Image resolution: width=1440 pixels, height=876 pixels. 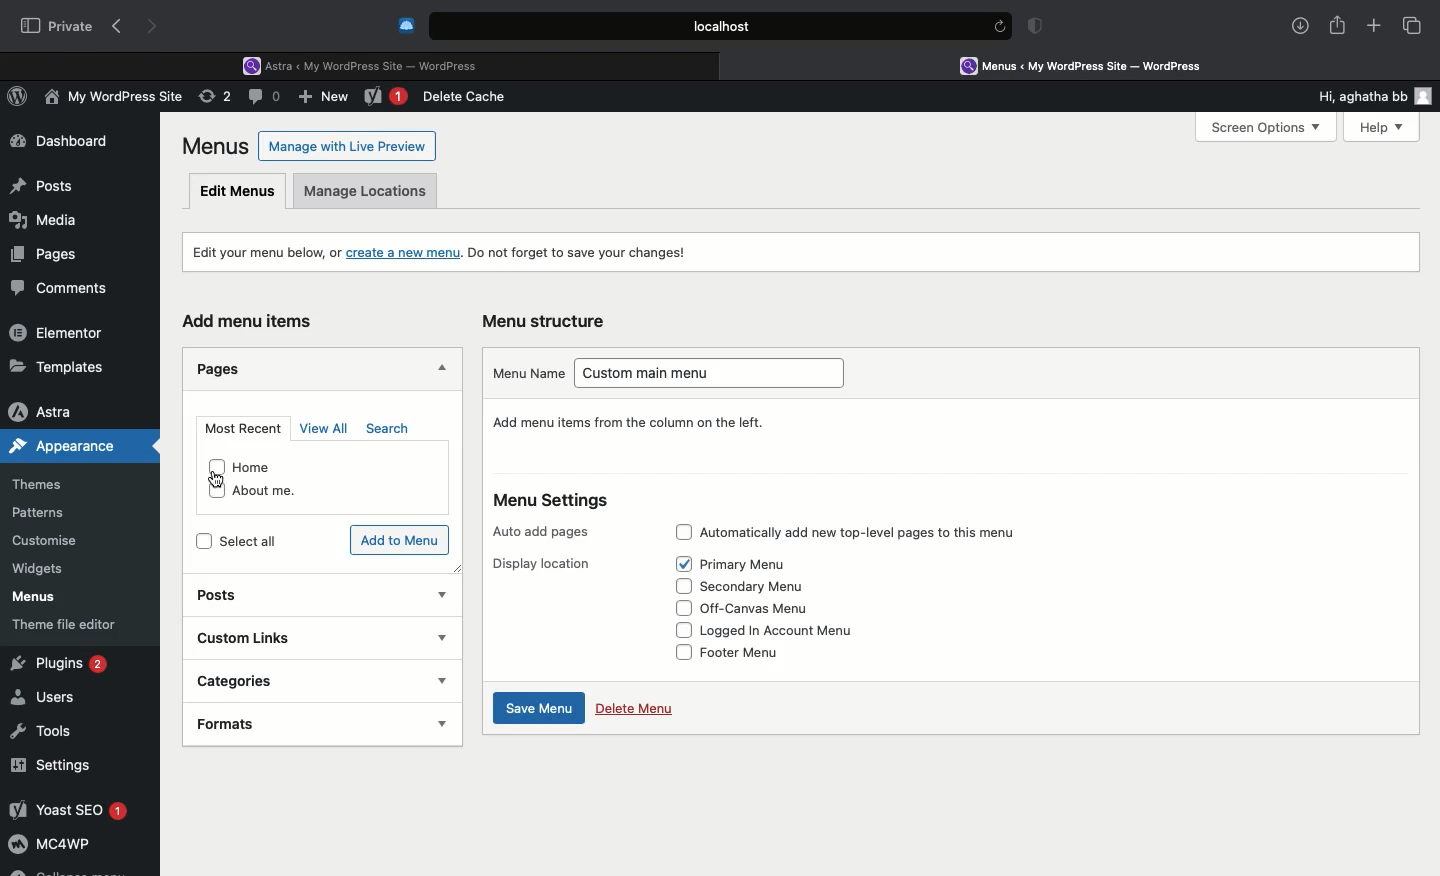 I want to click on Help, so click(x=1373, y=127).